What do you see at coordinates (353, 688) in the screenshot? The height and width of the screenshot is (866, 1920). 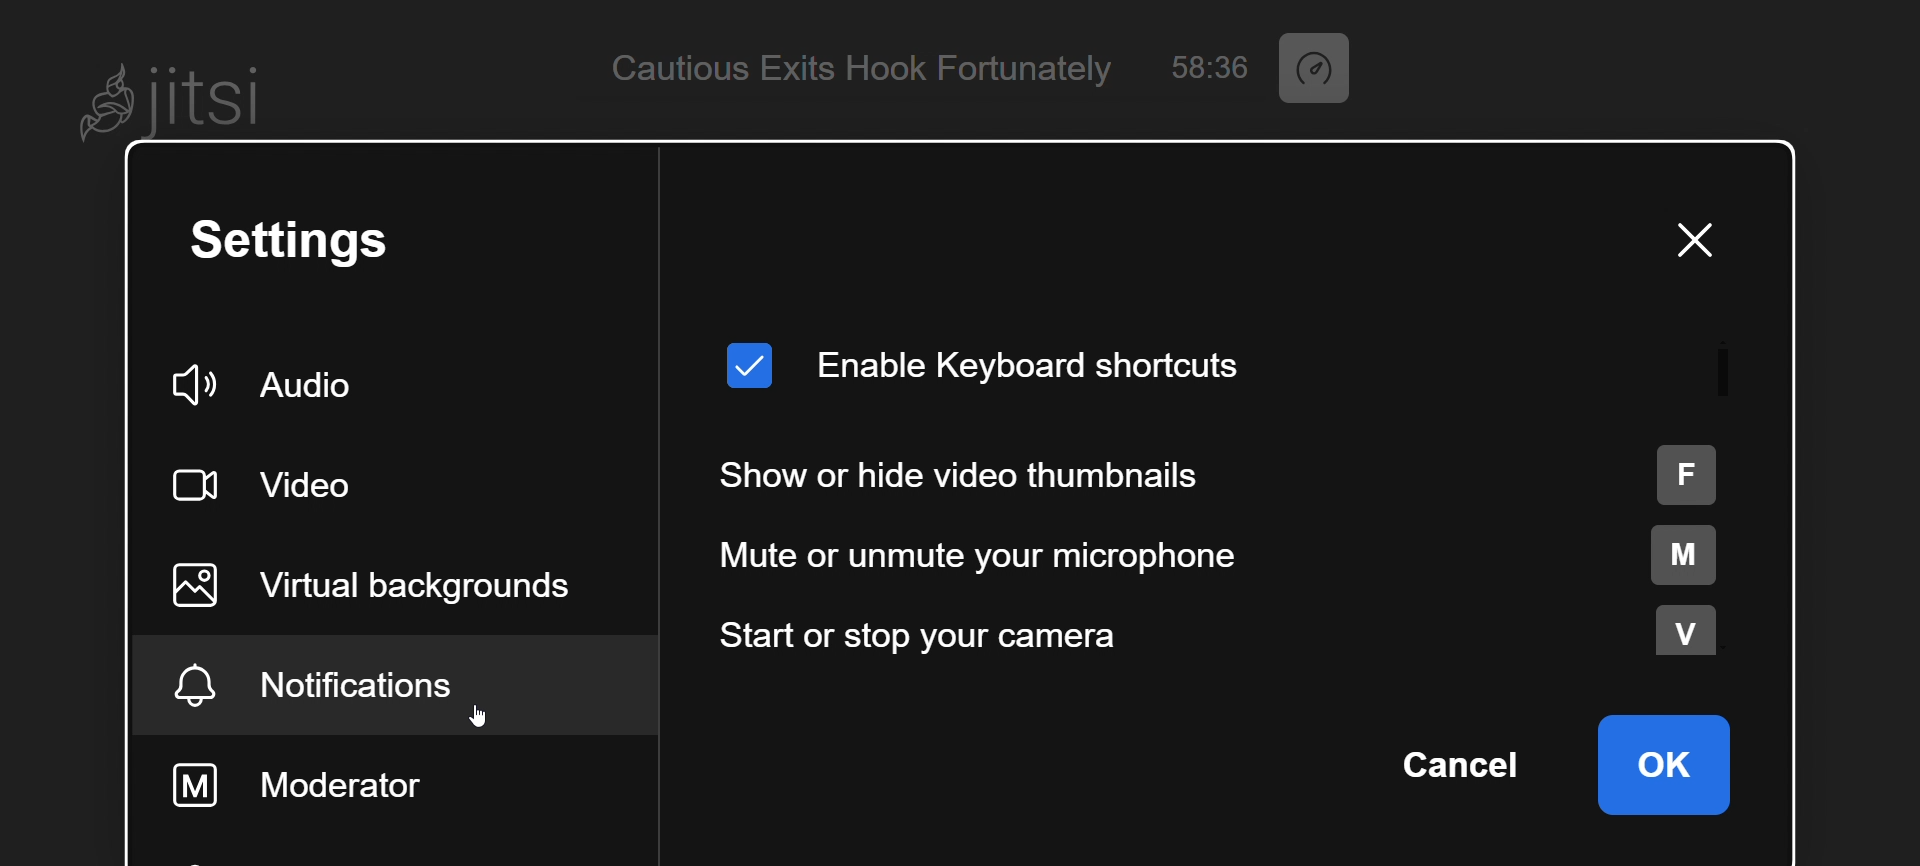 I see `notification` at bounding box center [353, 688].